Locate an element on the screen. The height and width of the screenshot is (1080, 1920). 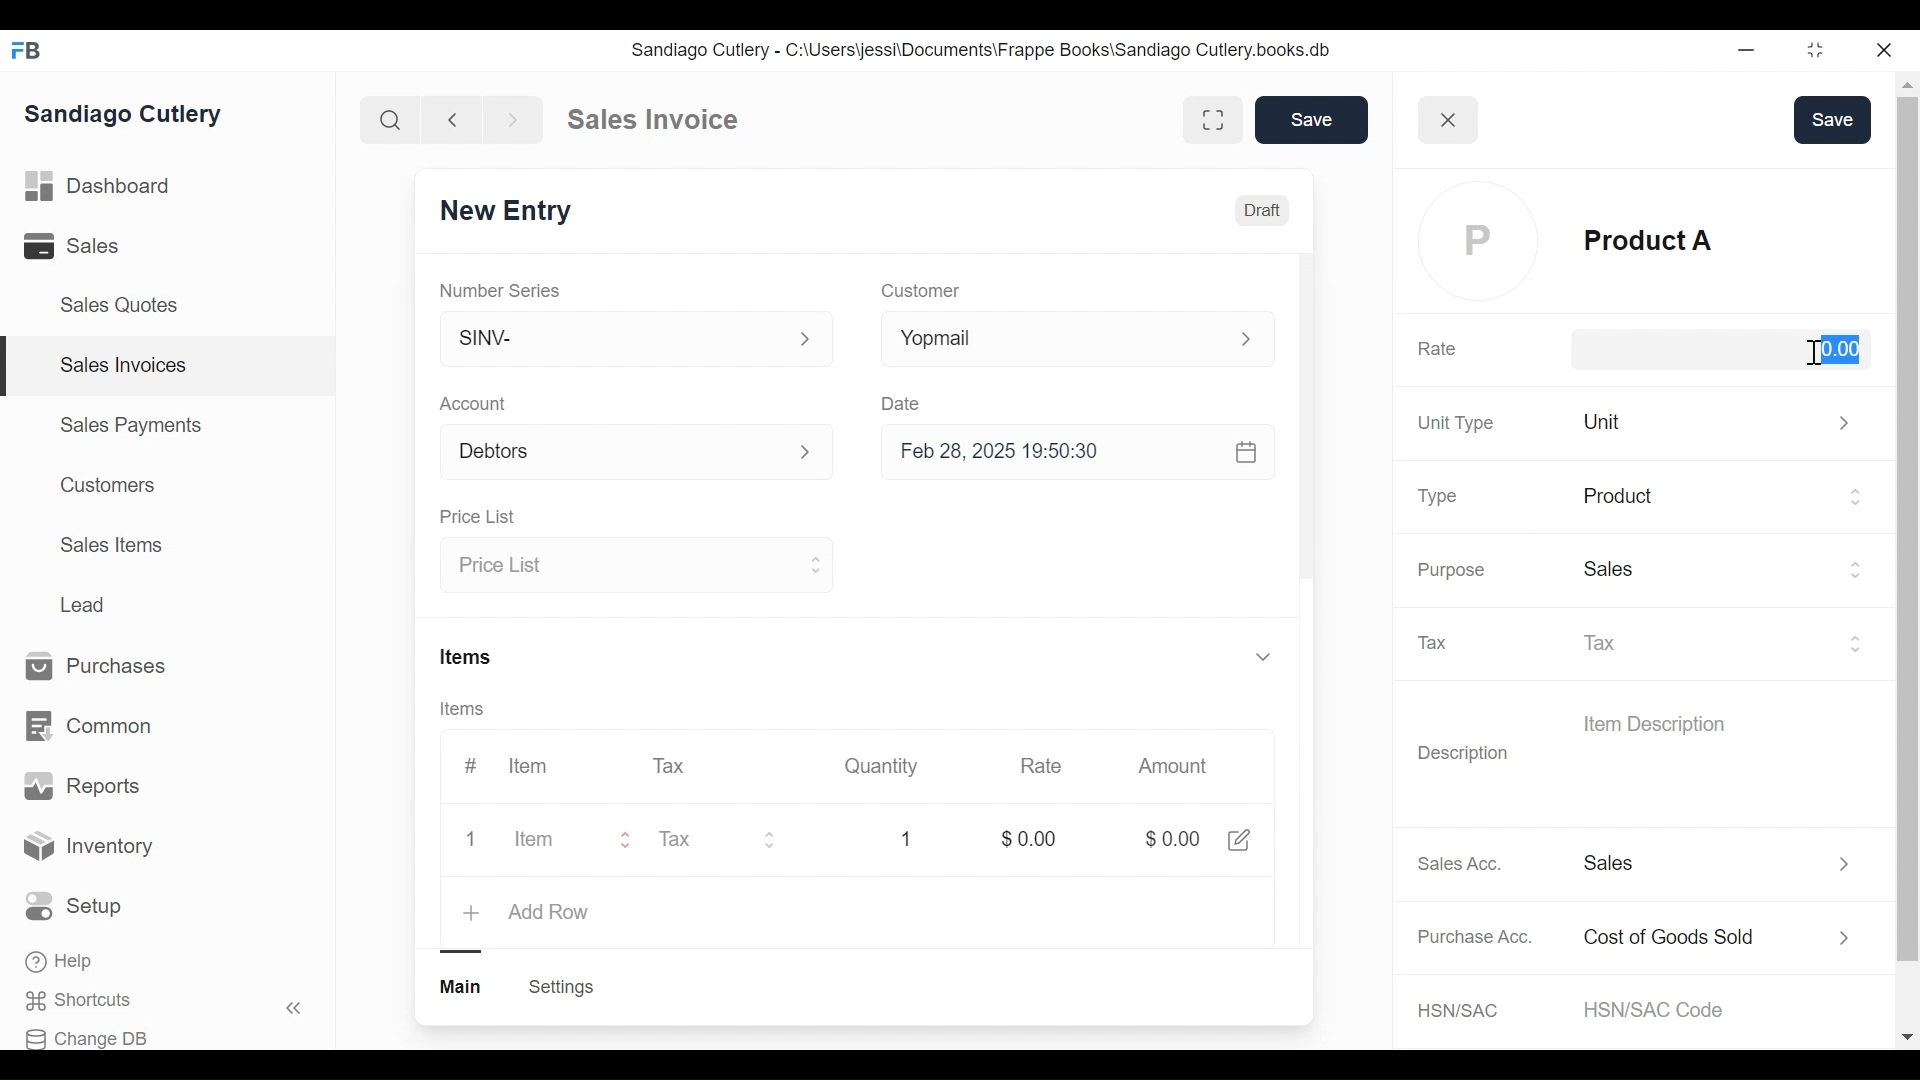
Sales Acc. is located at coordinates (1456, 864).